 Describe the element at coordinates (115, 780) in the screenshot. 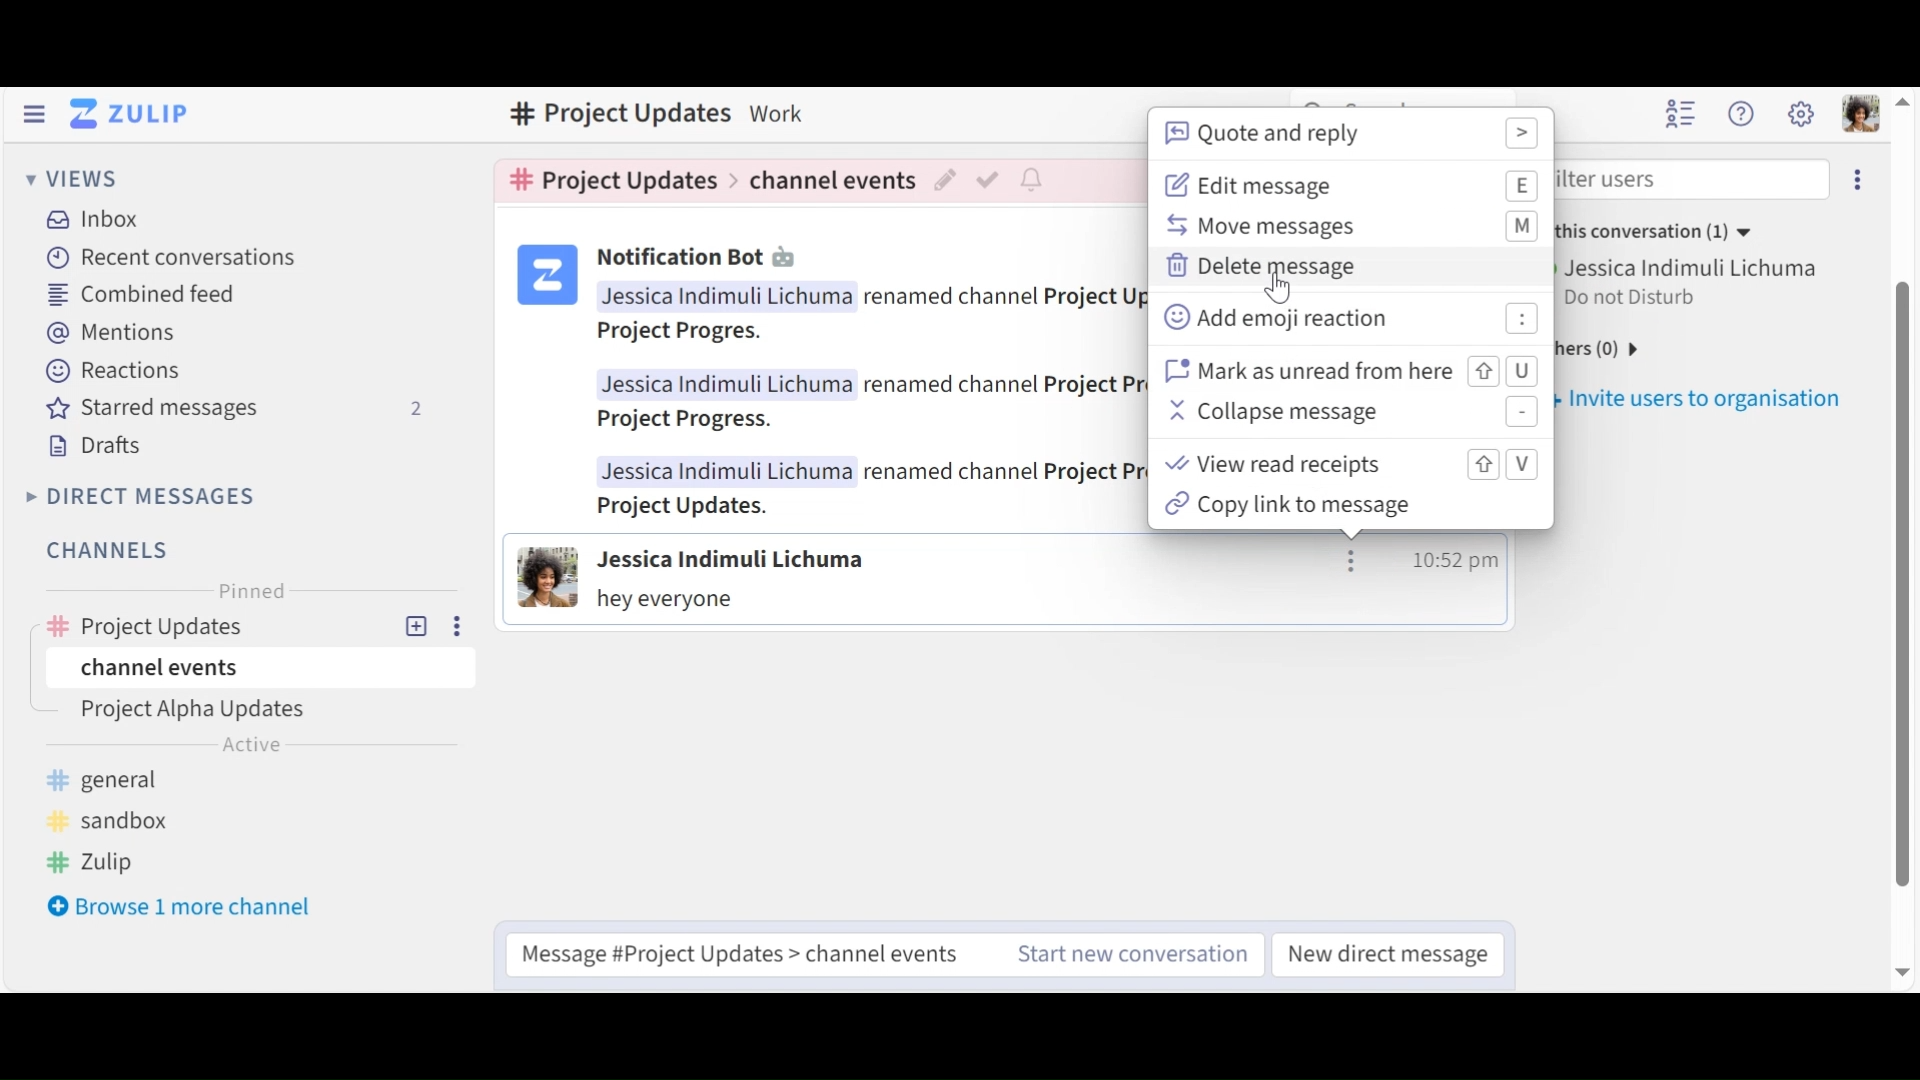

I see `general` at that location.